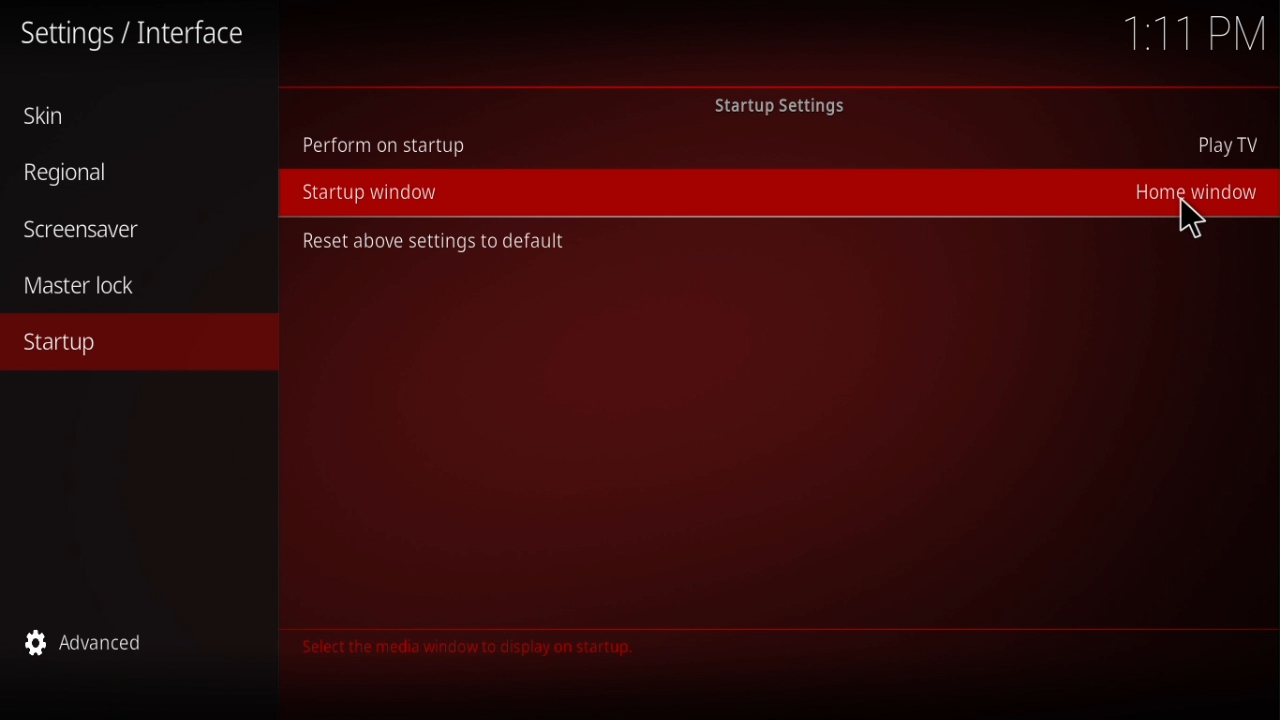 The width and height of the screenshot is (1280, 720). What do you see at coordinates (384, 145) in the screenshot?
I see `perform on startup` at bounding box center [384, 145].